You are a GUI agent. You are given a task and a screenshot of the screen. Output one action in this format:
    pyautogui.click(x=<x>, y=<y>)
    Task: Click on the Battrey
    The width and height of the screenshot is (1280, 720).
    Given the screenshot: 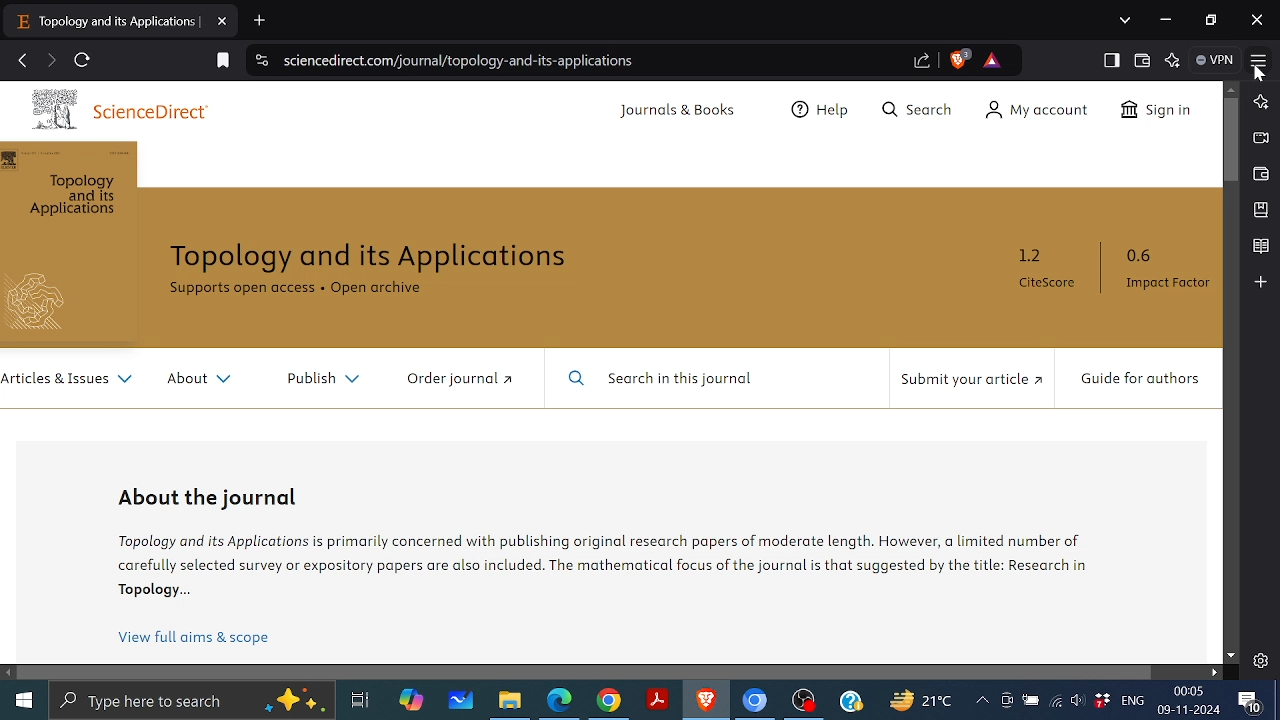 What is the action you would take?
    pyautogui.click(x=1031, y=700)
    